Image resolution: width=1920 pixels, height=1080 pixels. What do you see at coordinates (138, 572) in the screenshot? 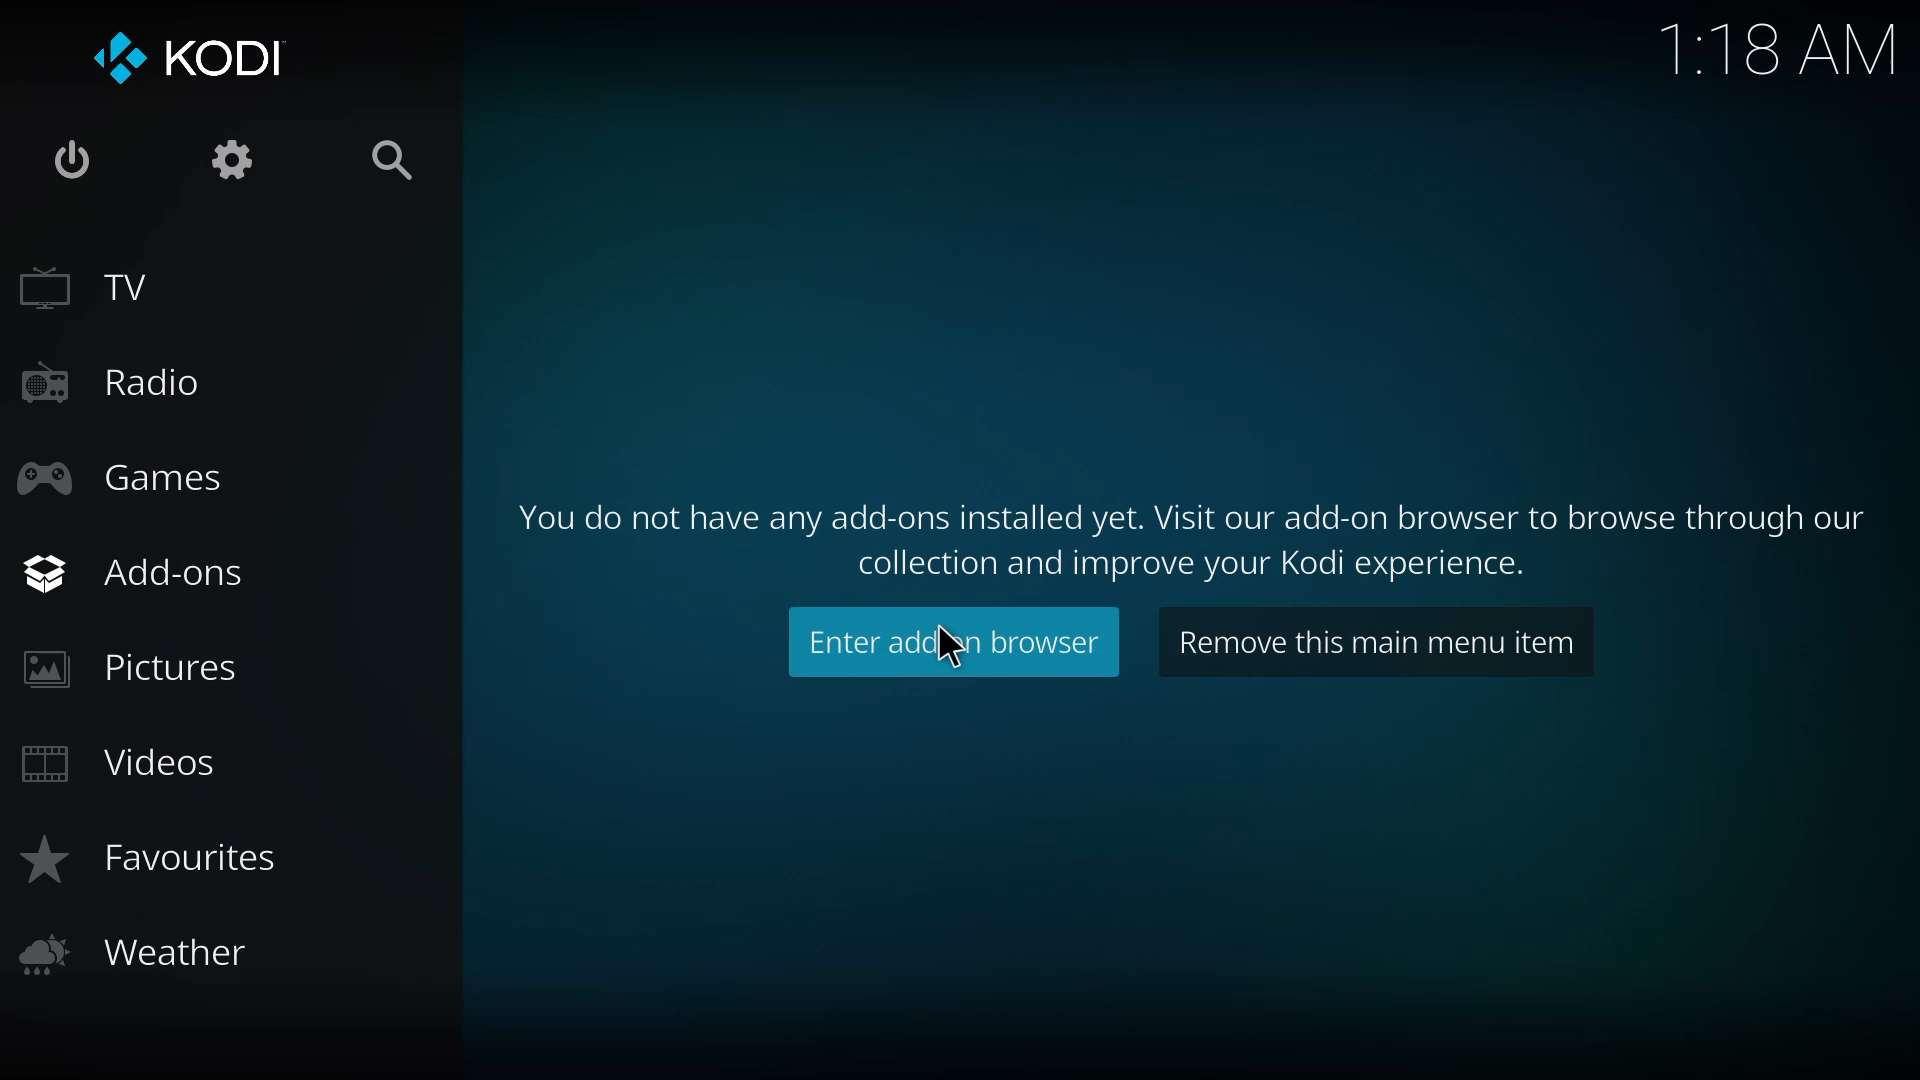
I see `add-ons` at bounding box center [138, 572].